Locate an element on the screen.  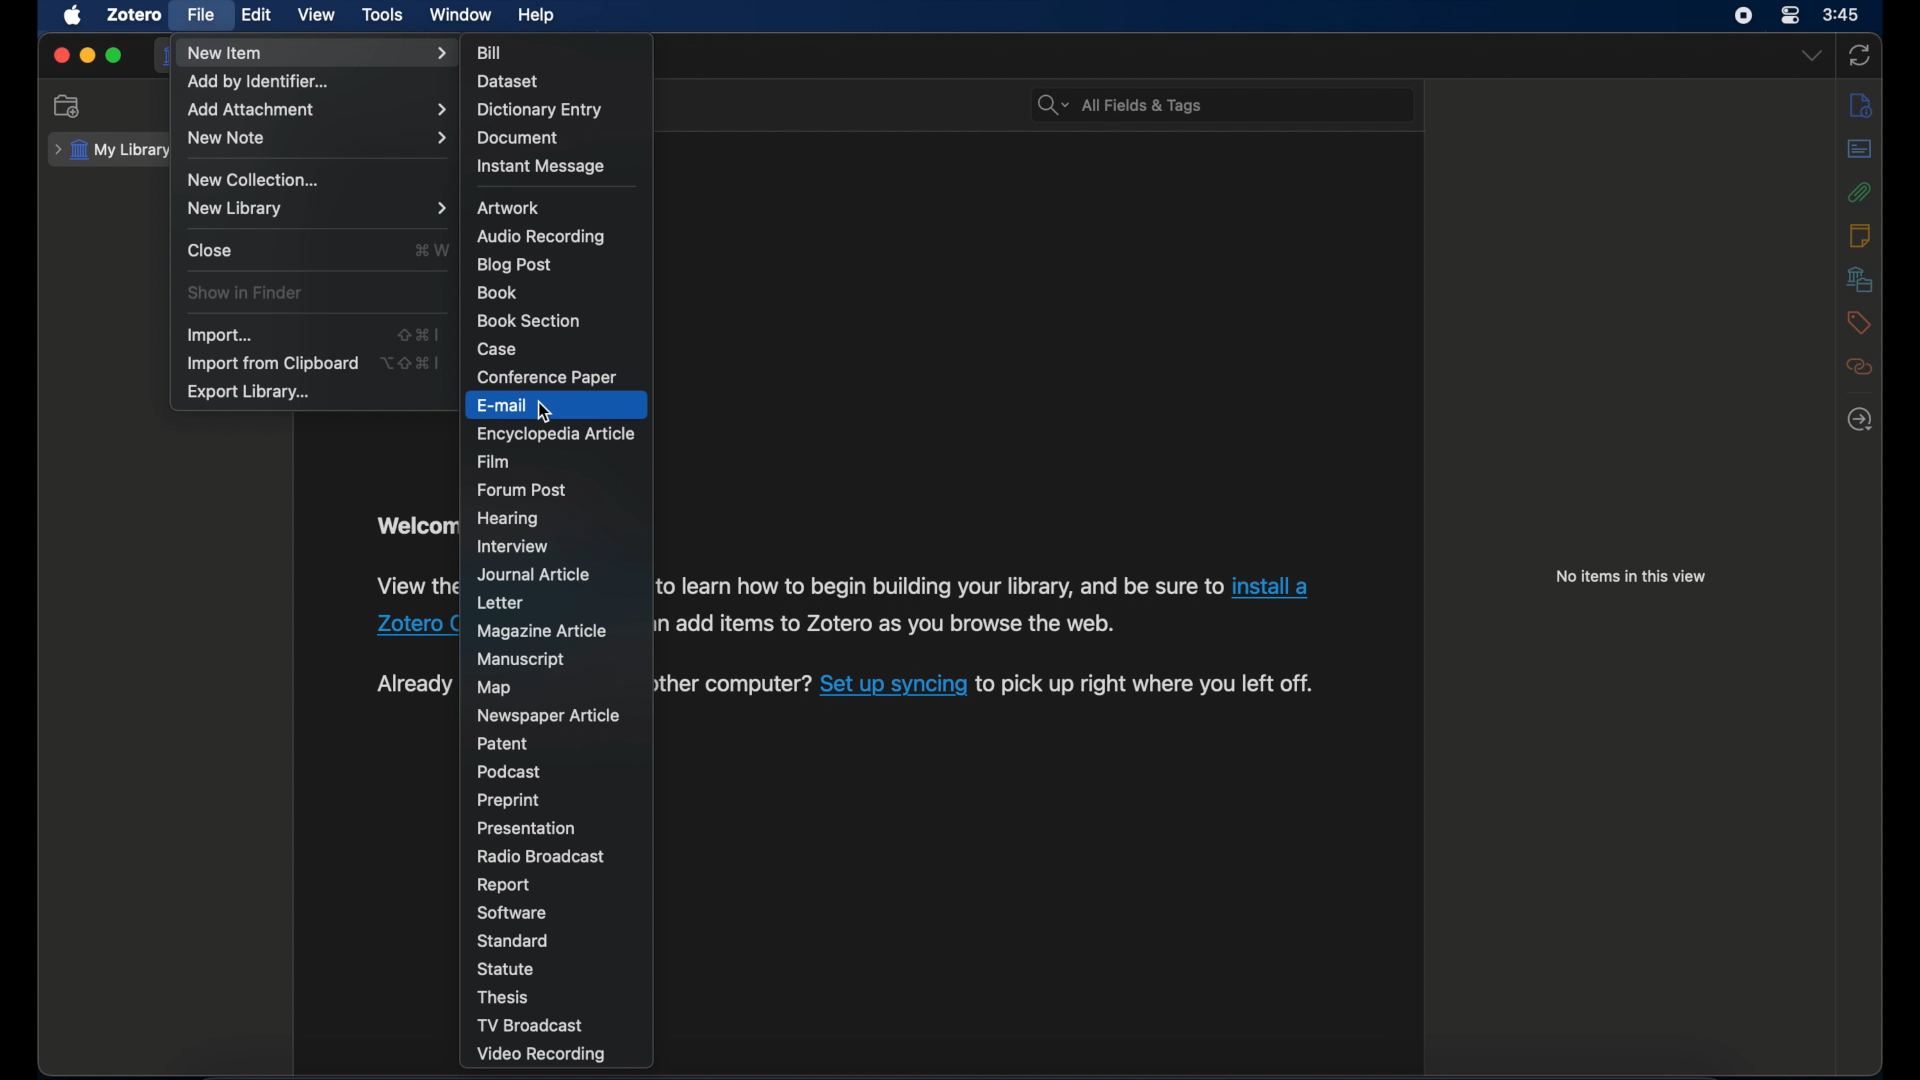
3.45 is located at coordinates (1841, 16).